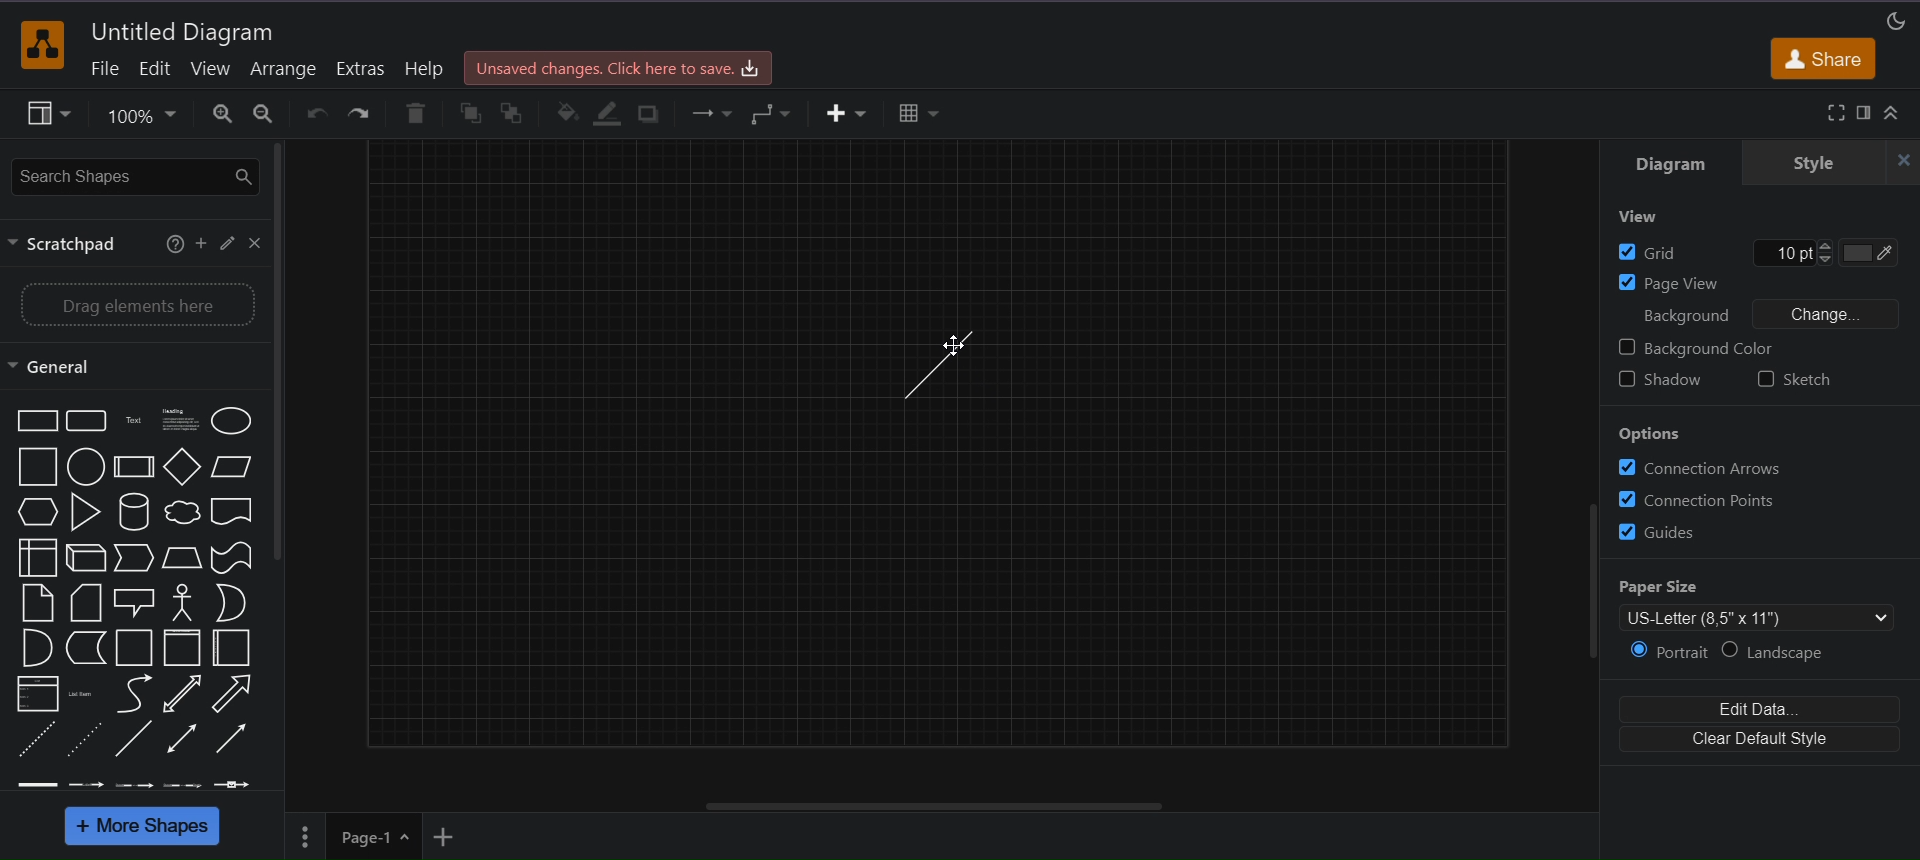  I want to click on background, so click(1689, 315).